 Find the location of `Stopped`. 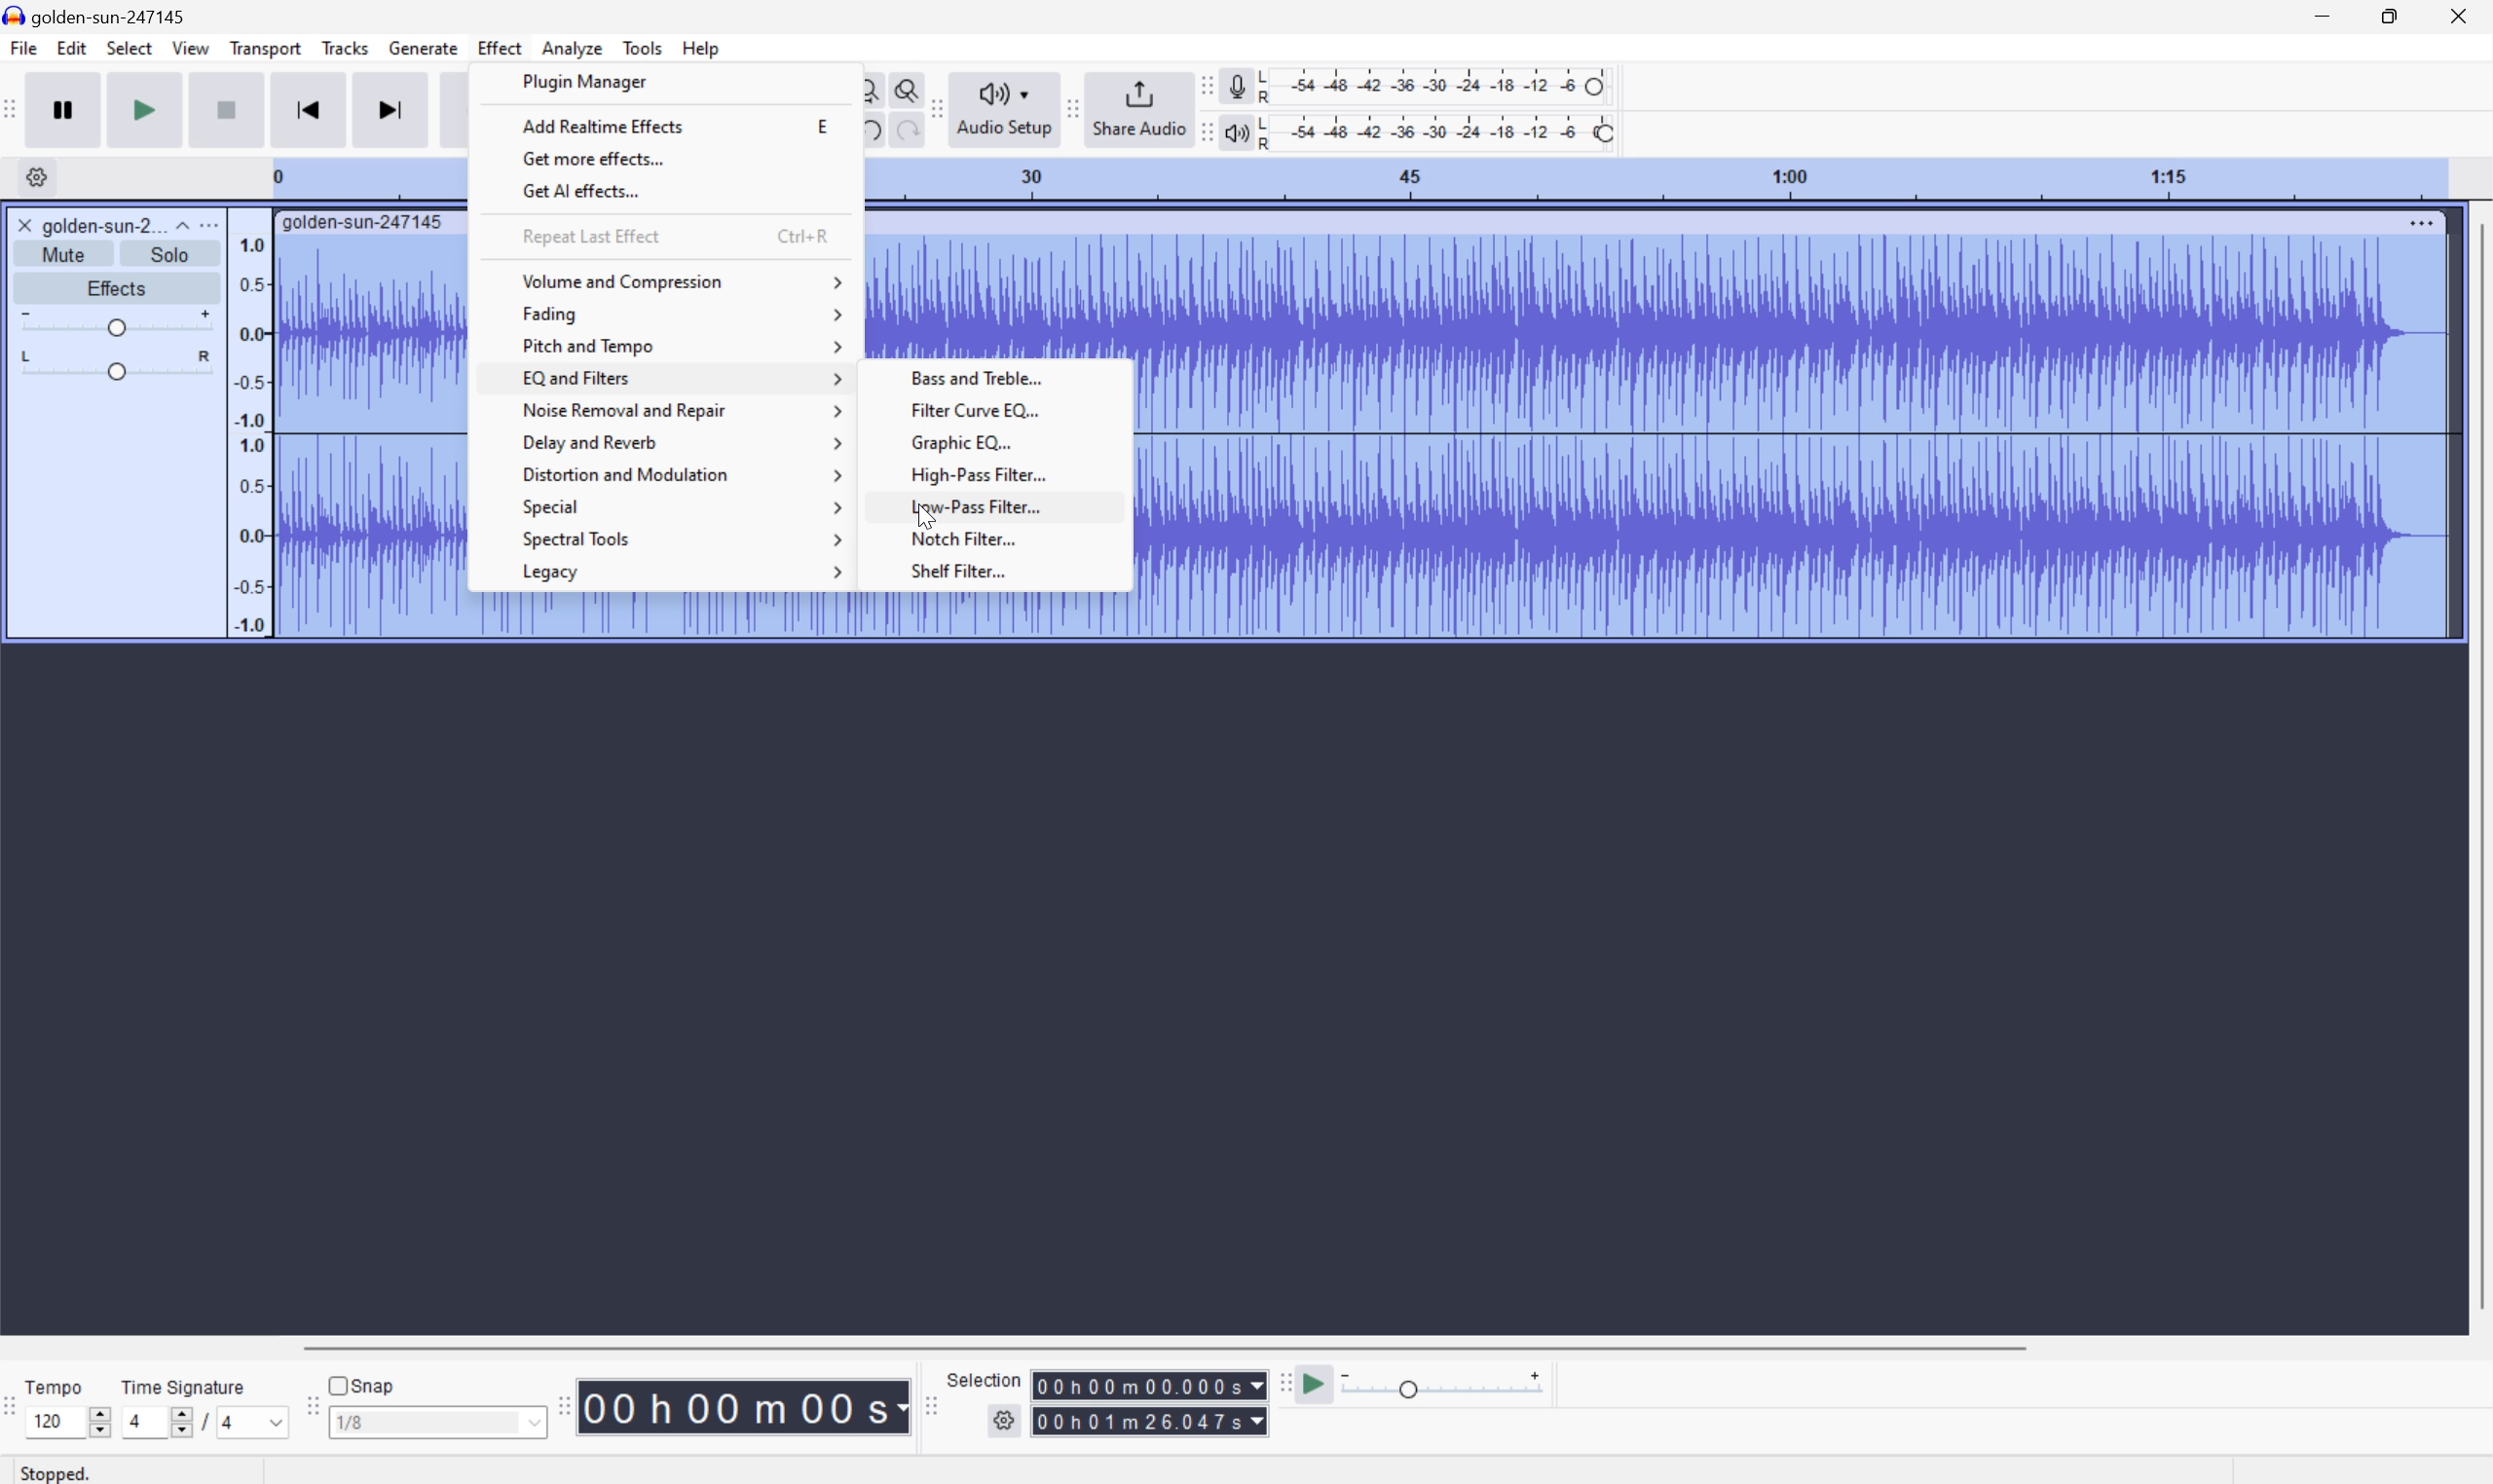

Stopped is located at coordinates (58, 1471).